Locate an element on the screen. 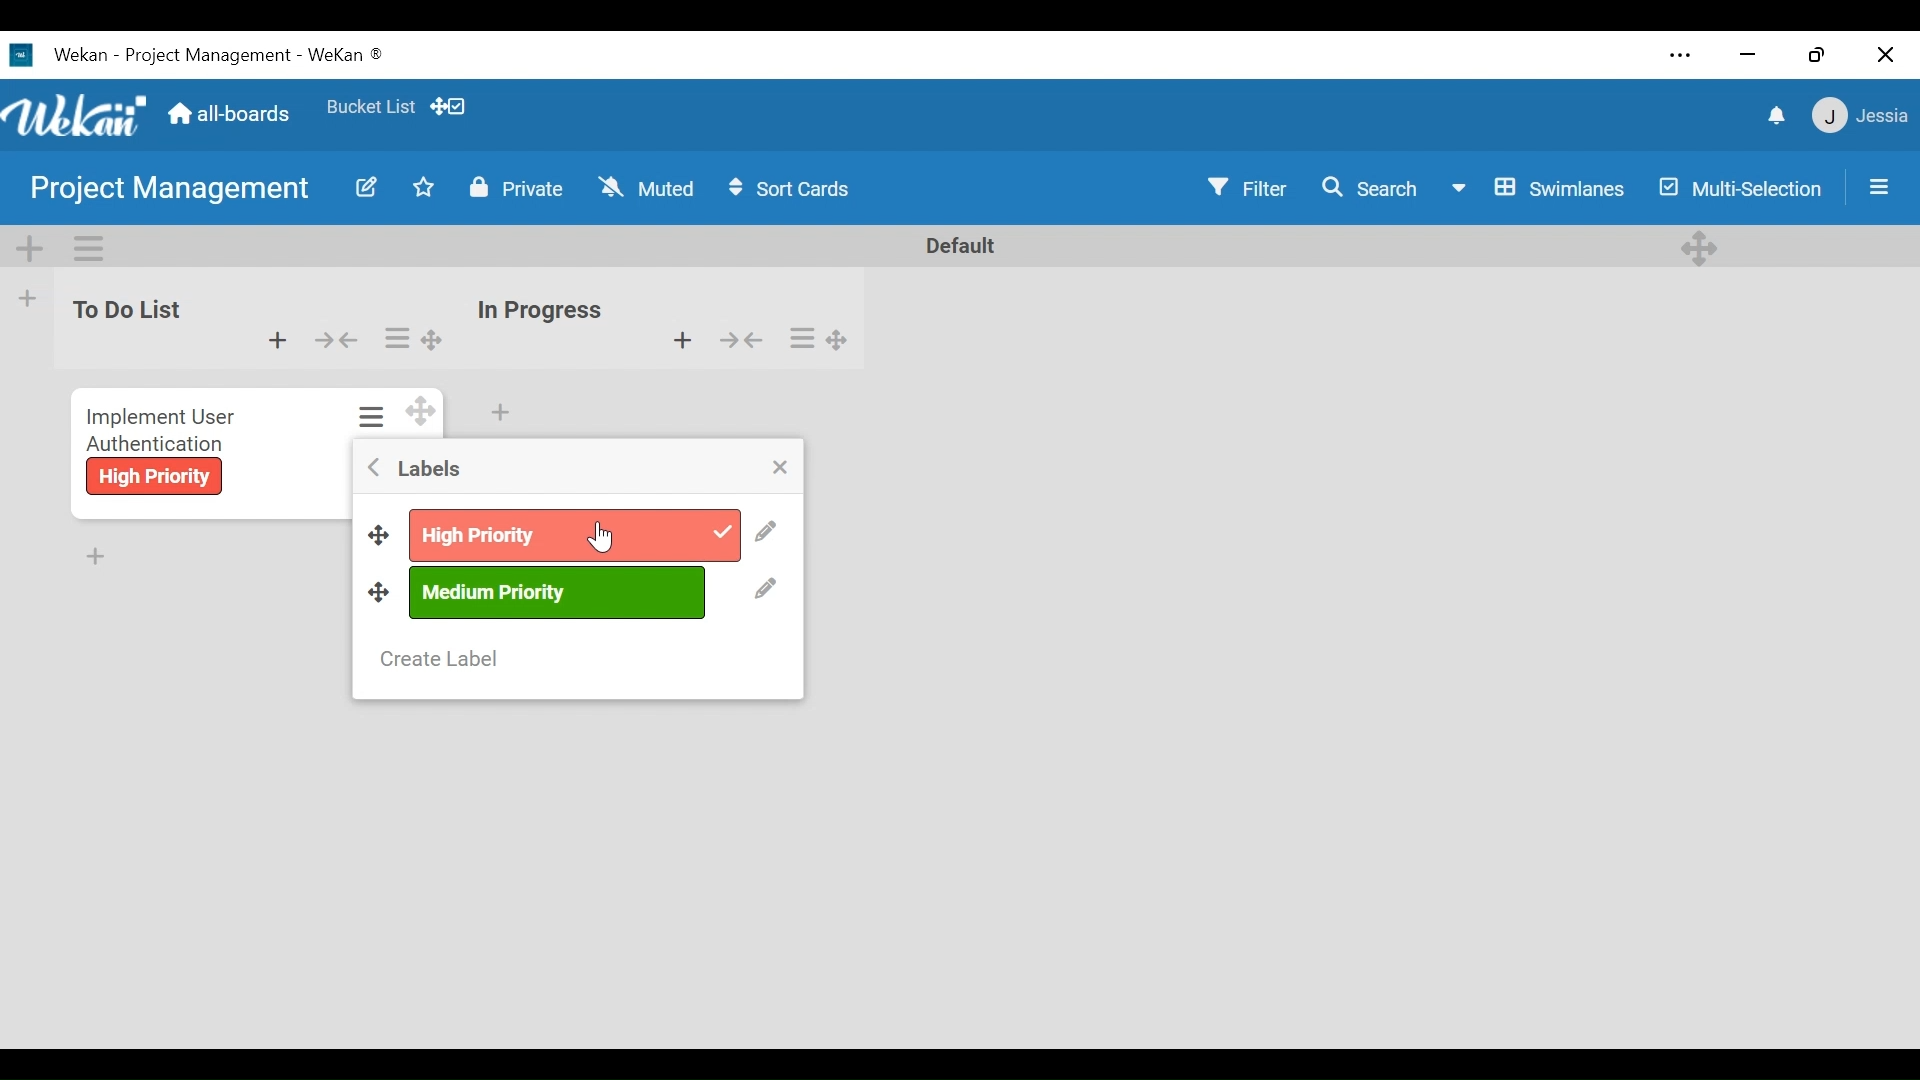 The width and height of the screenshot is (1920, 1080). Y Filter is located at coordinates (1247, 186).